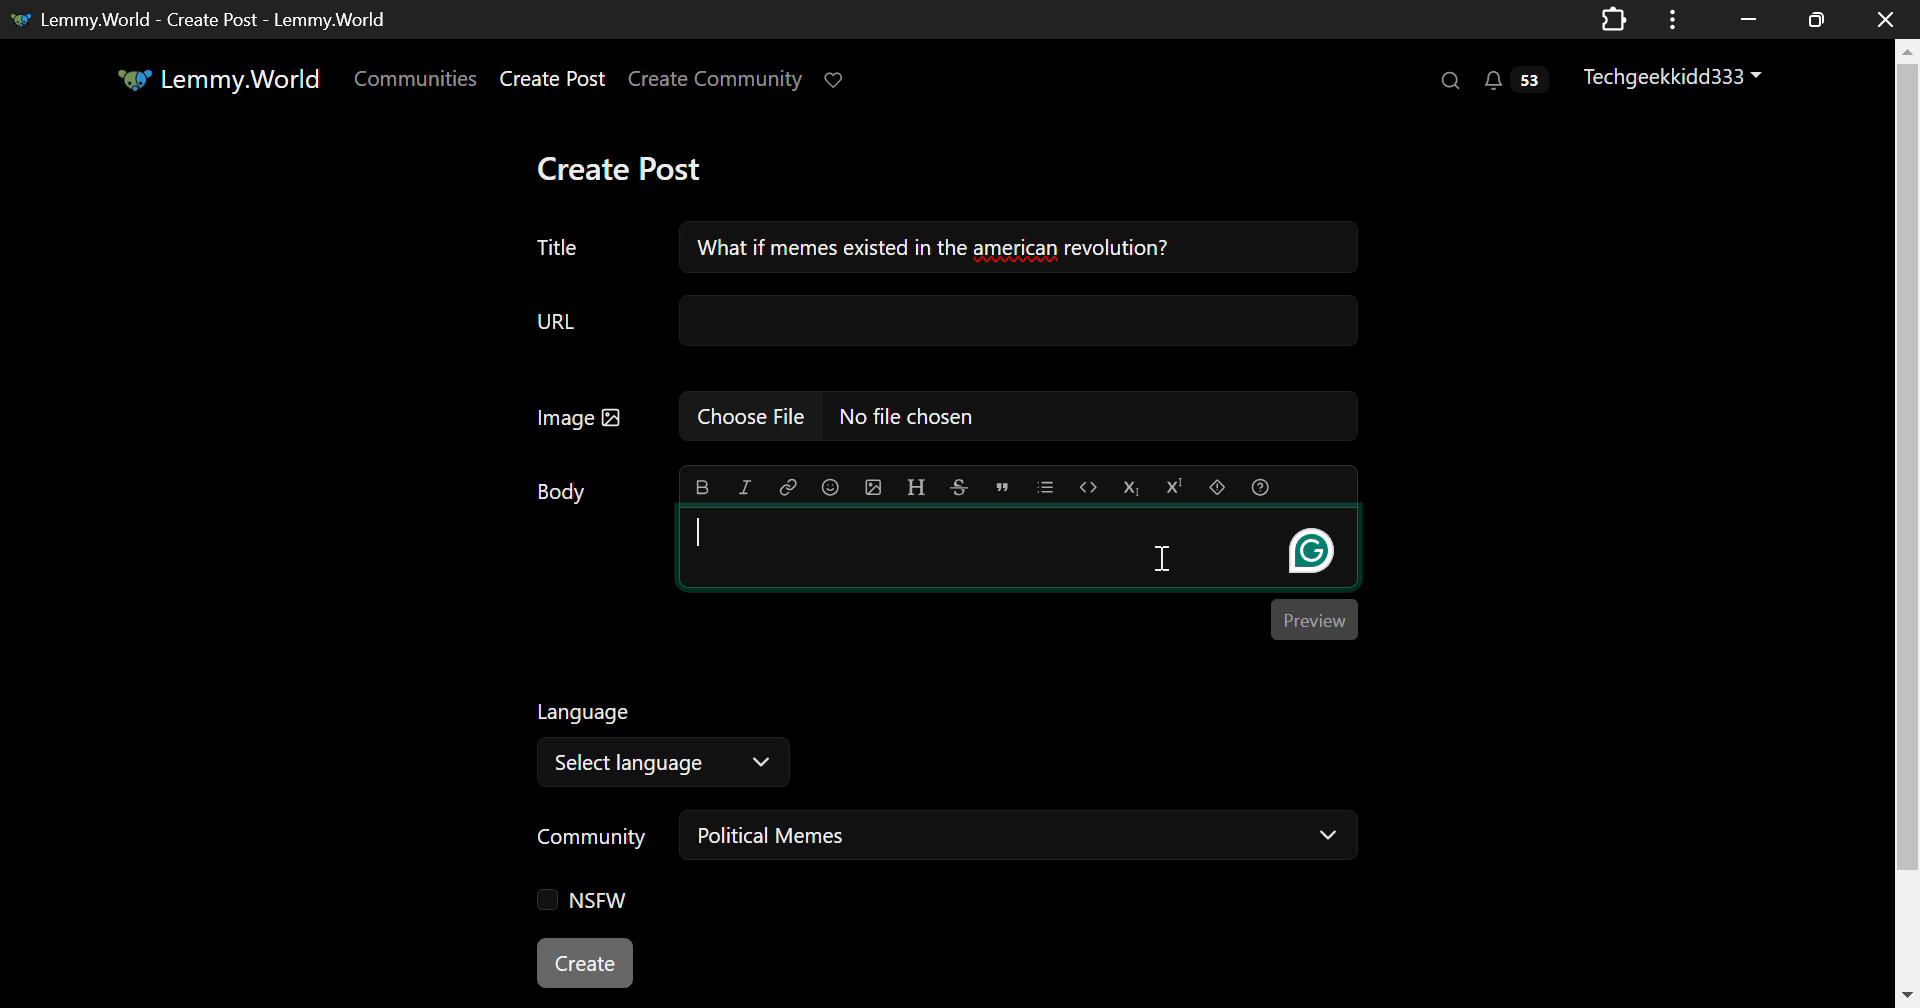 Image resolution: width=1920 pixels, height=1008 pixels. I want to click on Insert Image, so click(875, 487).